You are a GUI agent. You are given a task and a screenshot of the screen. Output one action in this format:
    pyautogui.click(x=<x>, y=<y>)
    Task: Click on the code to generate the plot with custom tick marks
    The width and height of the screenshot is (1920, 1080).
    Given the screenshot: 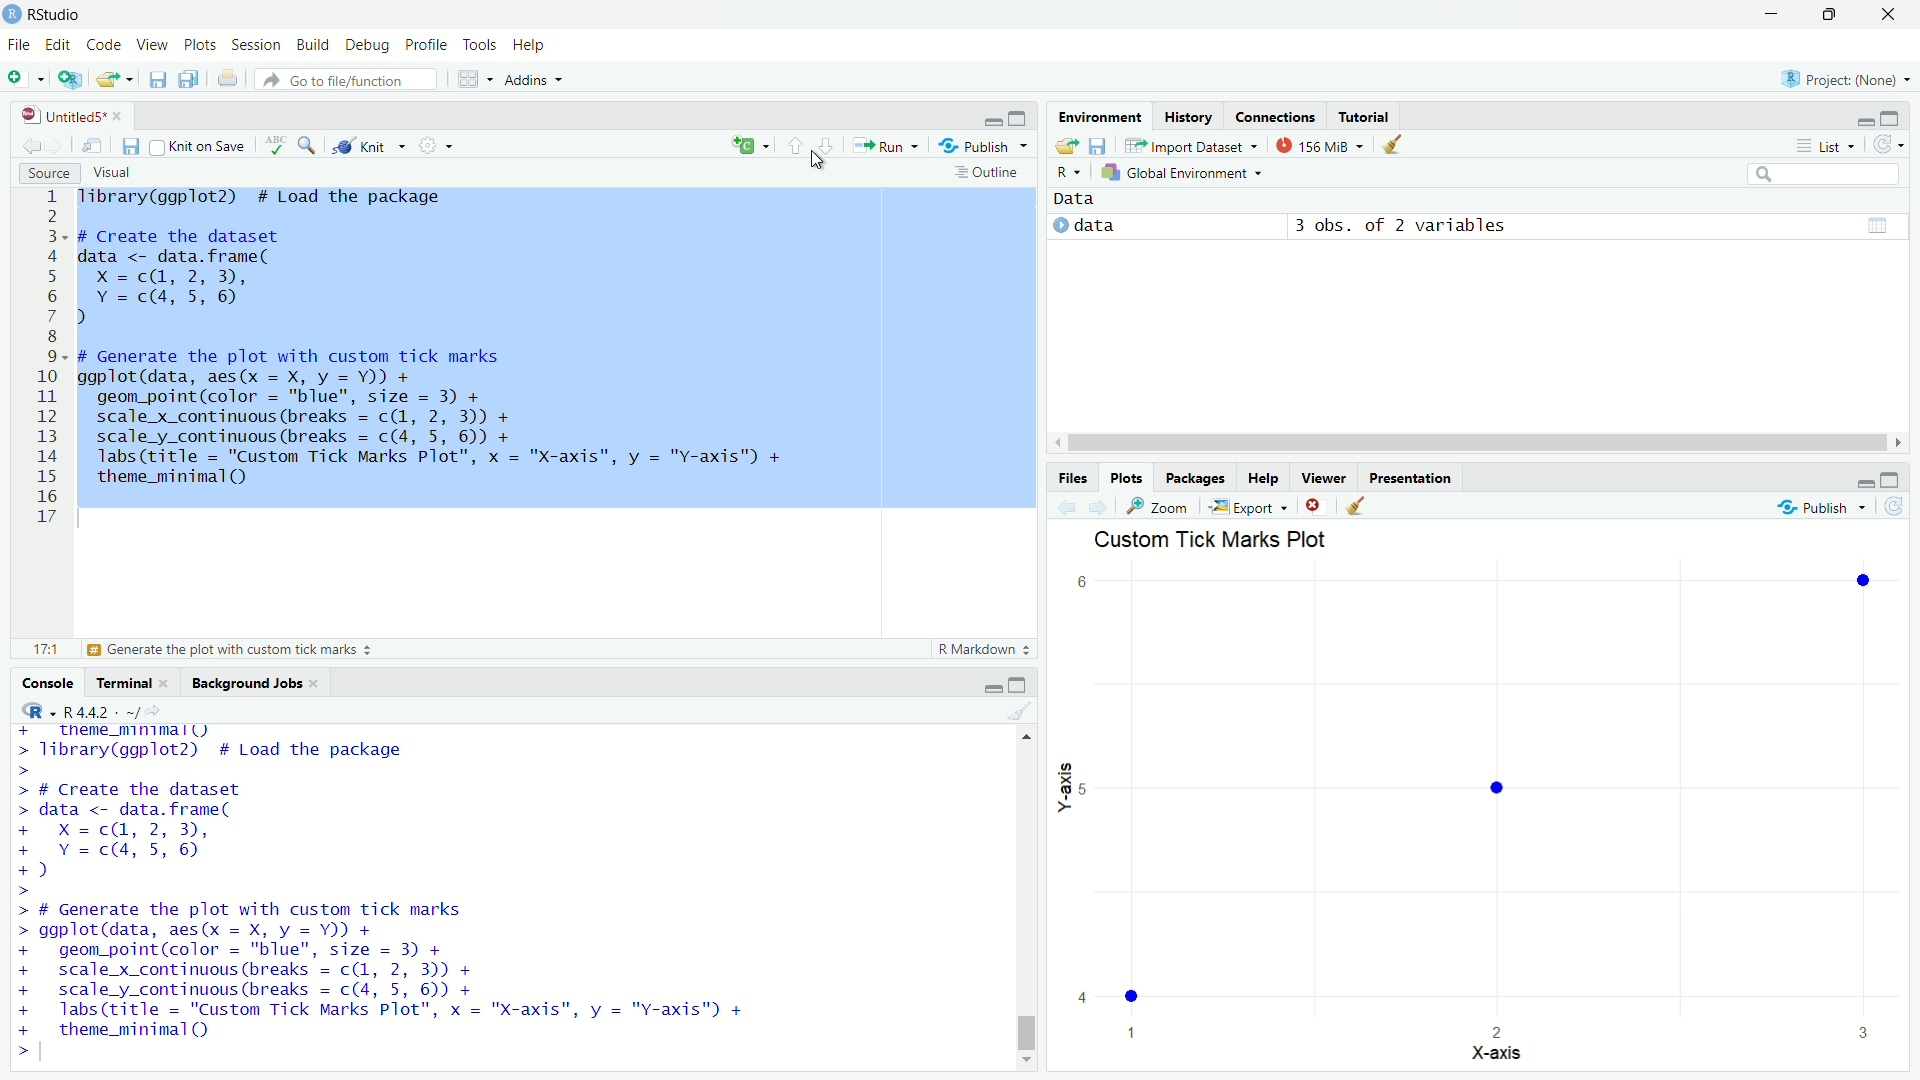 What is the action you would take?
    pyautogui.click(x=446, y=424)
    